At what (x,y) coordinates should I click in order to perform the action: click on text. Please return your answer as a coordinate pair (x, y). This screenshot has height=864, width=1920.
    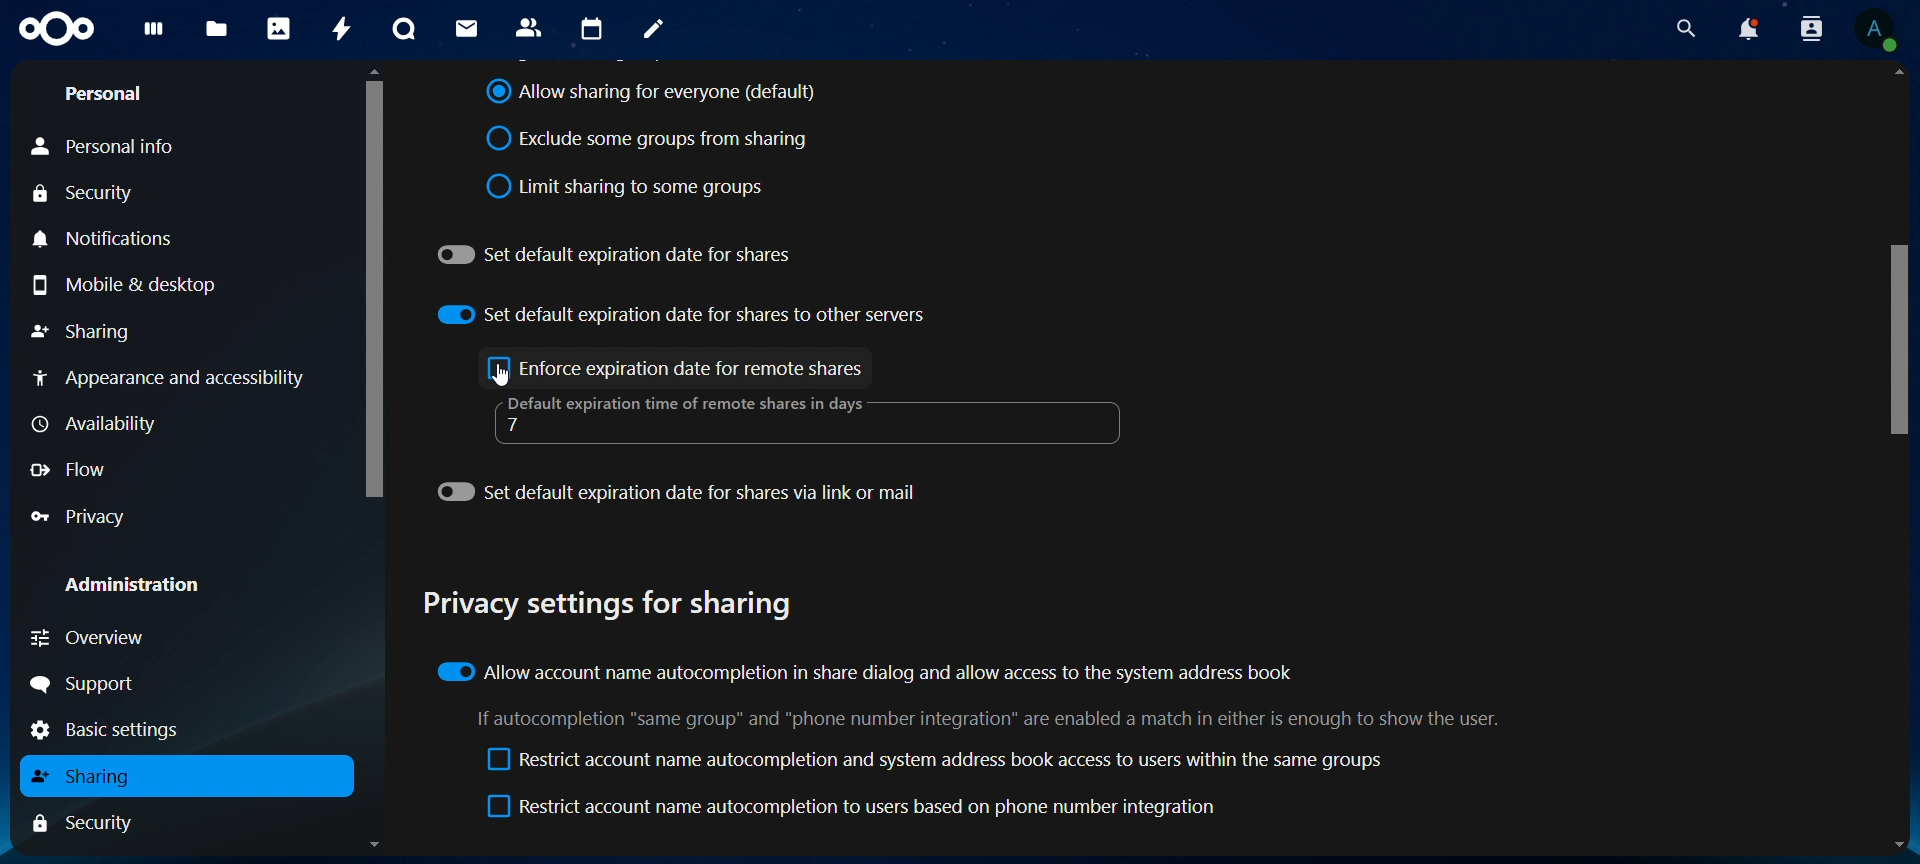
    Looking at the image, I should click on (987, 721).